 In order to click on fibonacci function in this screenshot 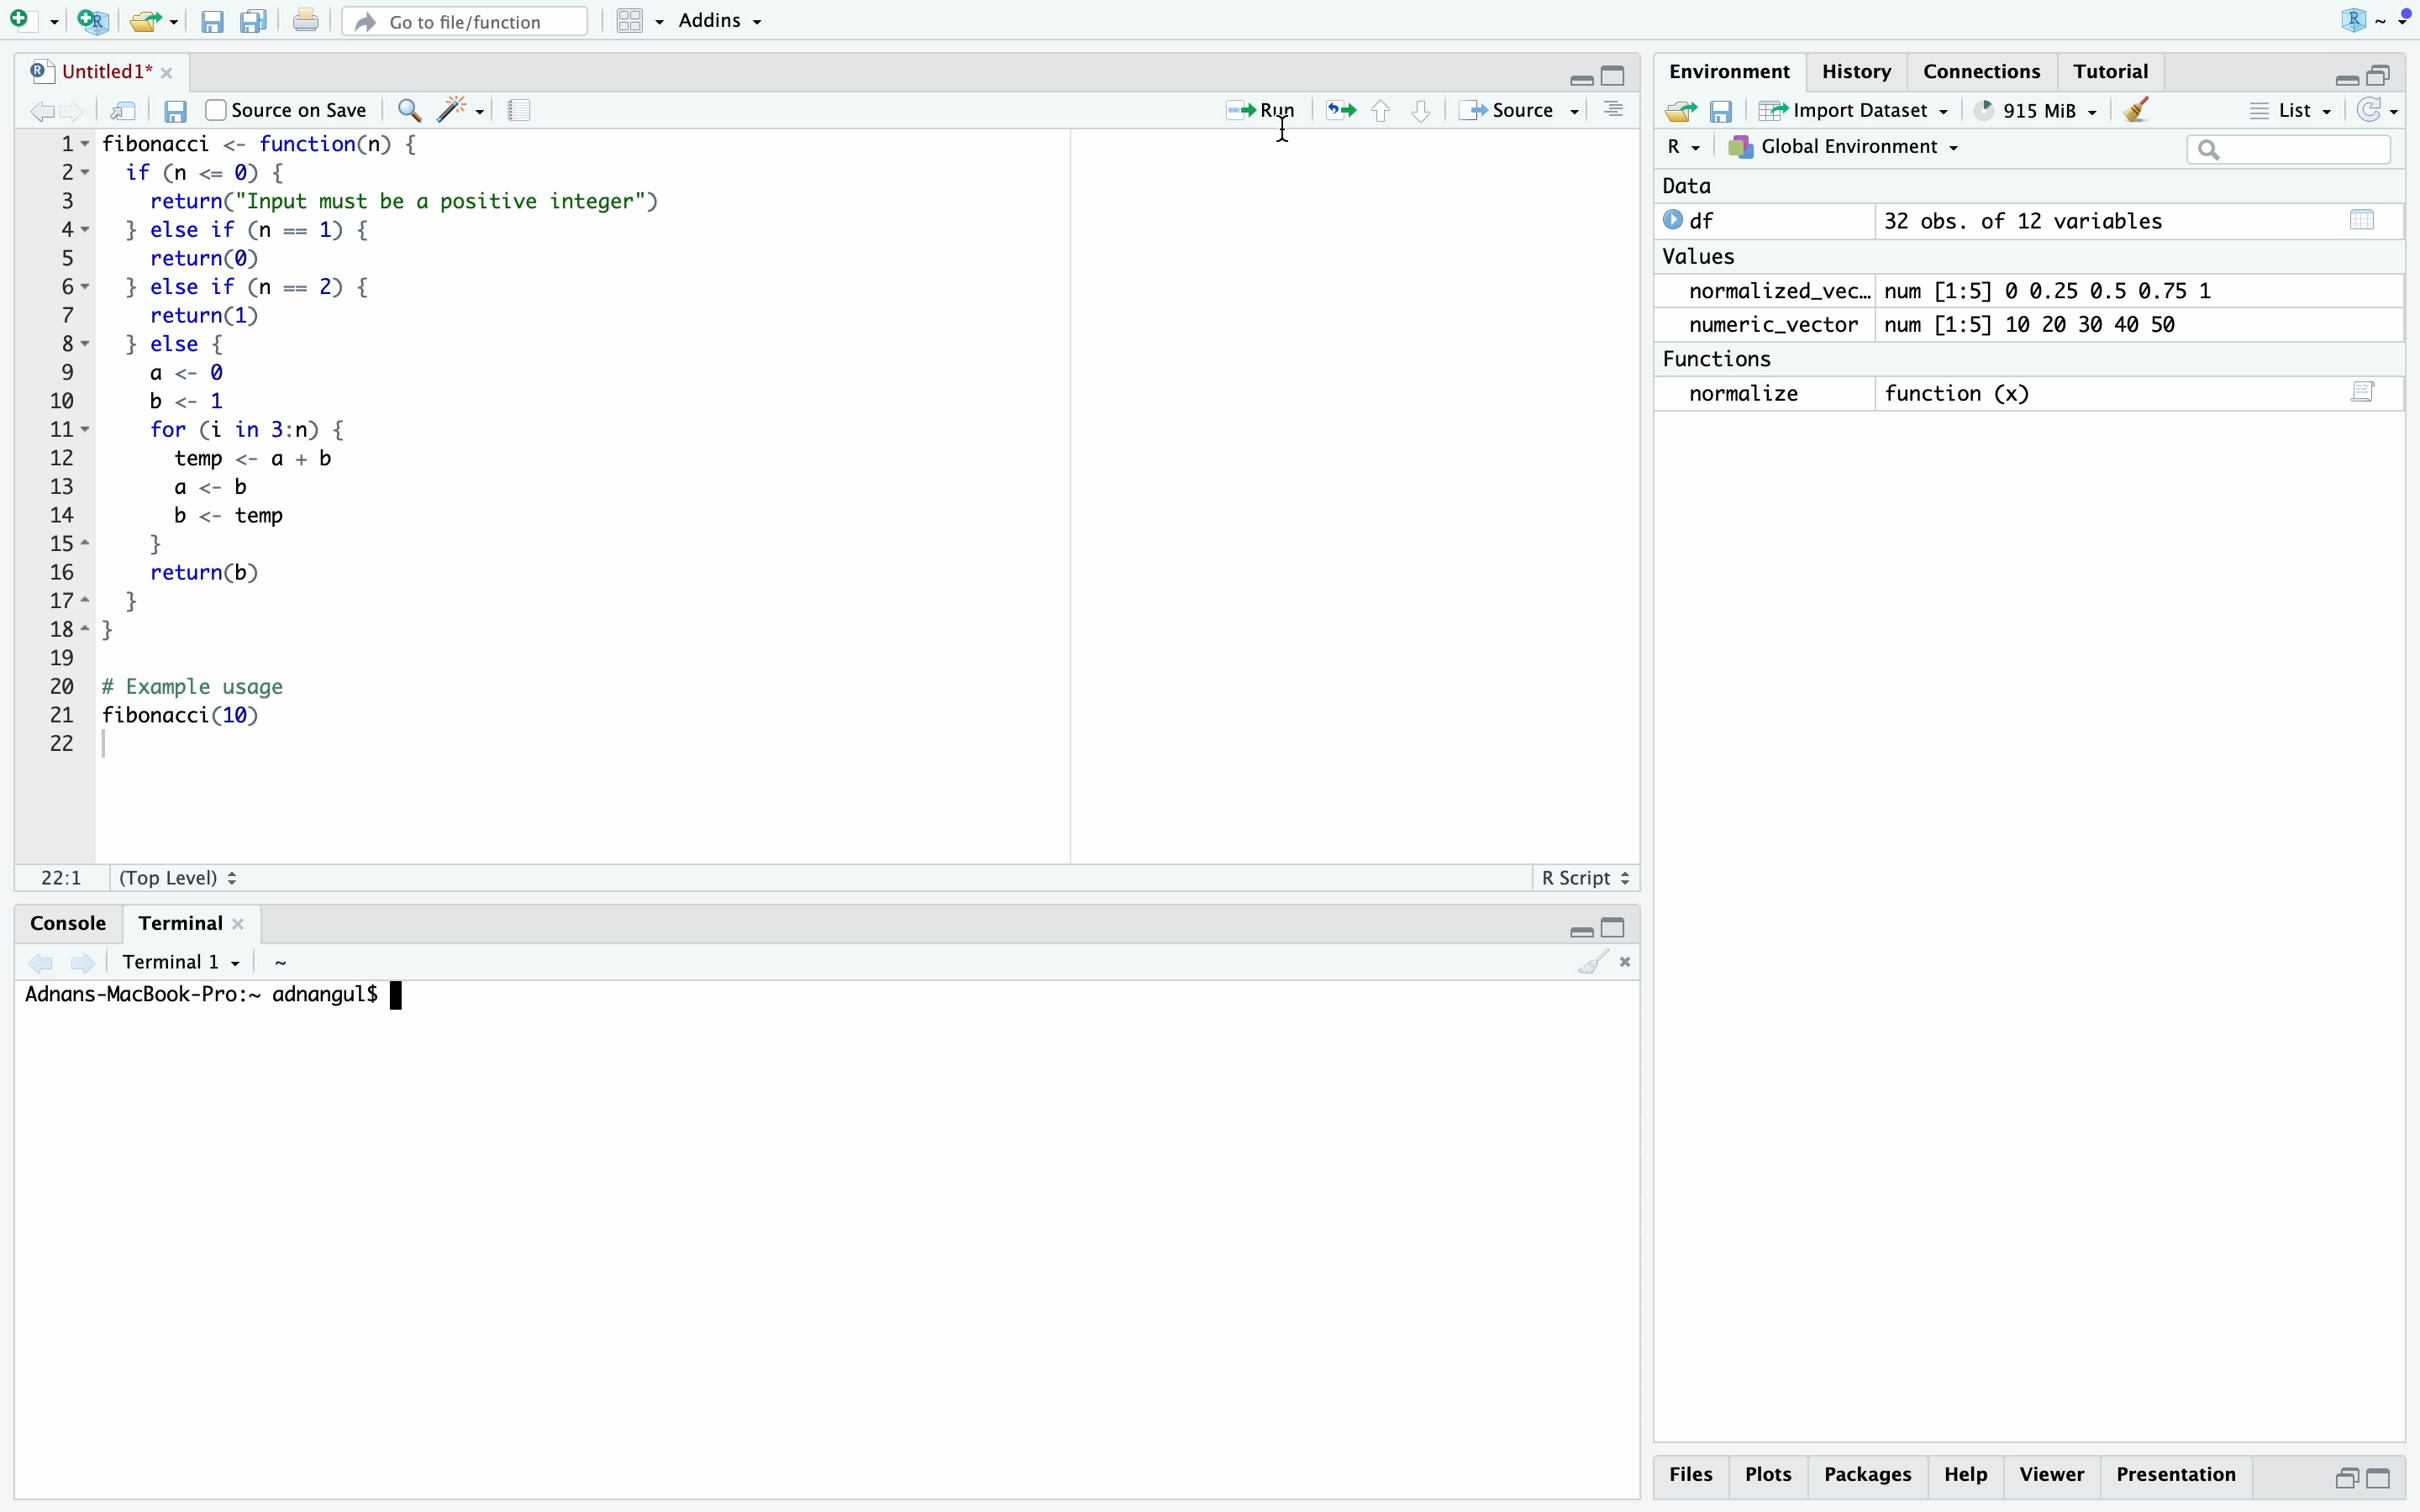, I will do `click(274, 146)`.